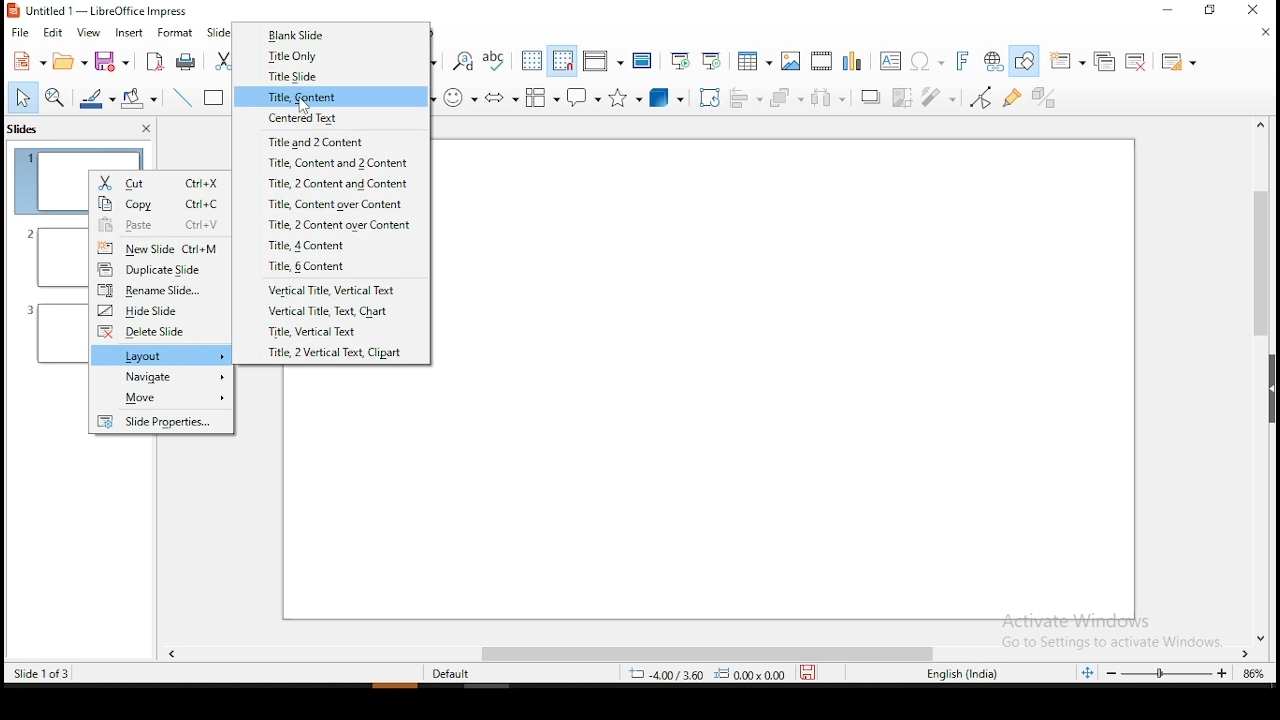 This screenshot has height=720, width=1280. I want to click on insert hyperlink, so click(995, 60).